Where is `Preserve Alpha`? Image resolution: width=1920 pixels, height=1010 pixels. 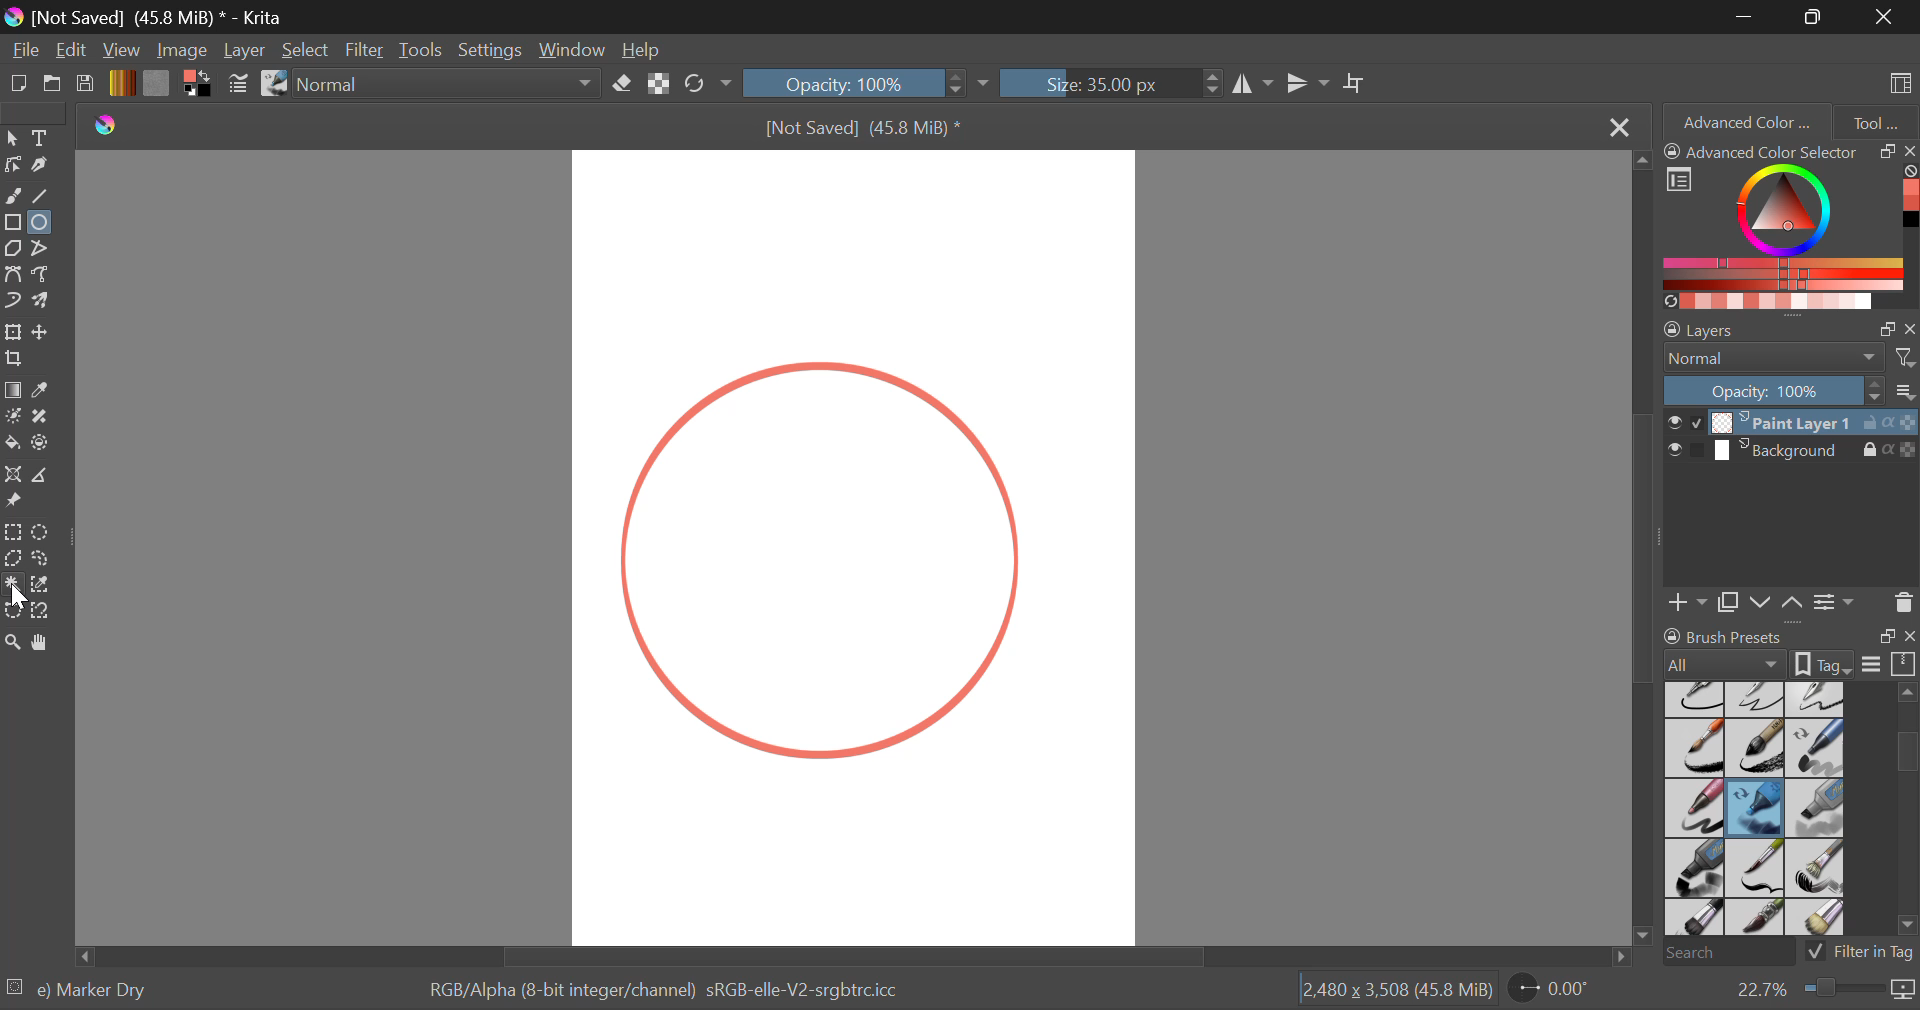
Preserve Alpha is located at coordinates (658, 84).